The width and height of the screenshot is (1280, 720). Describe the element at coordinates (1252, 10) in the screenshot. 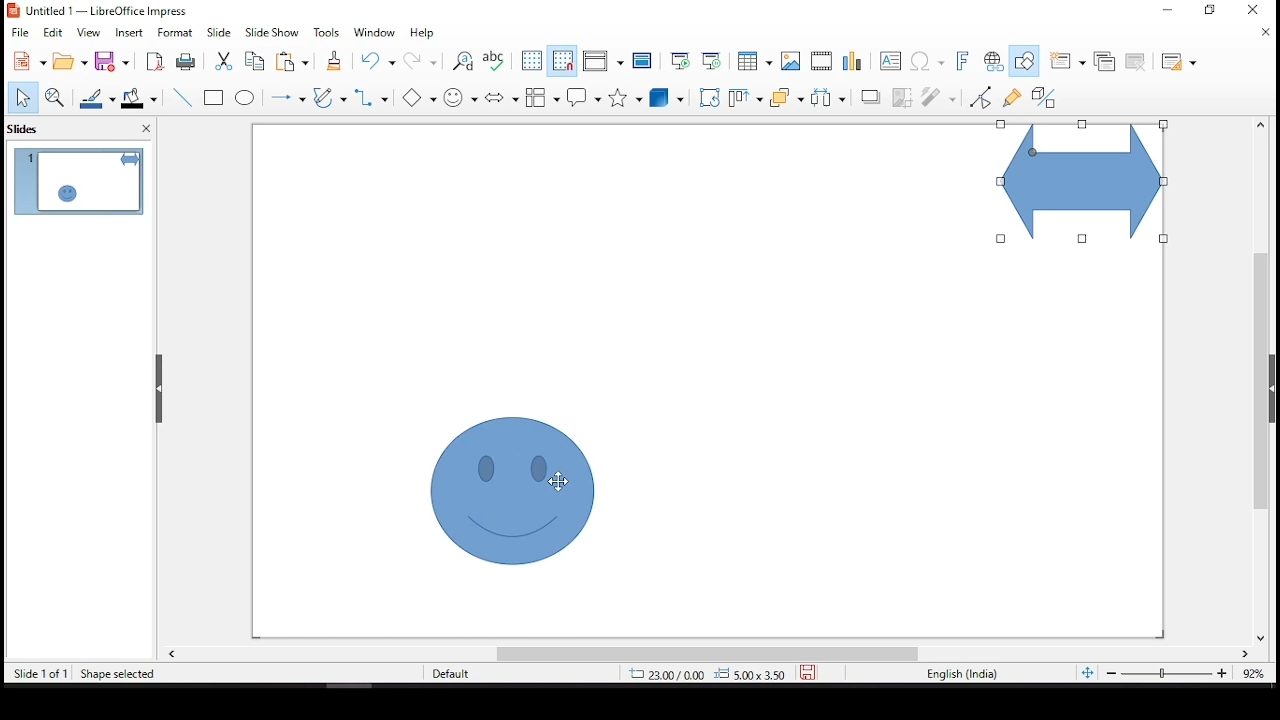

I see `close window` at that location.